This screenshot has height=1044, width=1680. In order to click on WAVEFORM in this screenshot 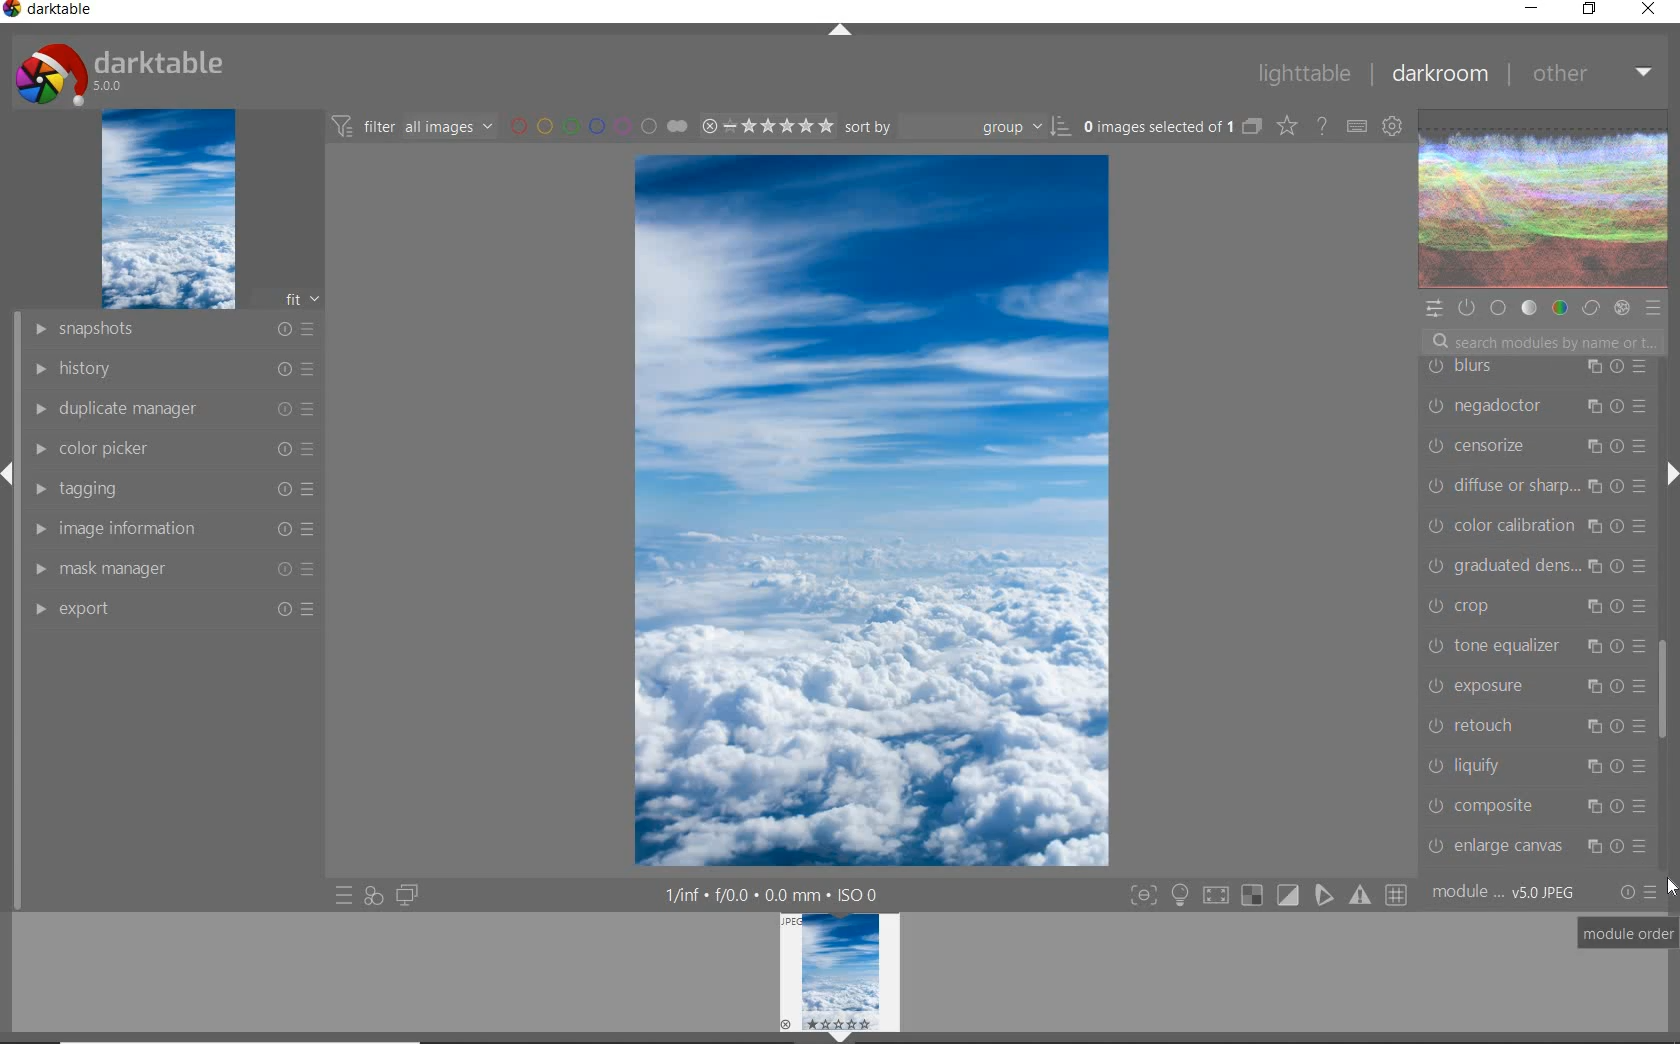, I will do `click(1544, 200)`.